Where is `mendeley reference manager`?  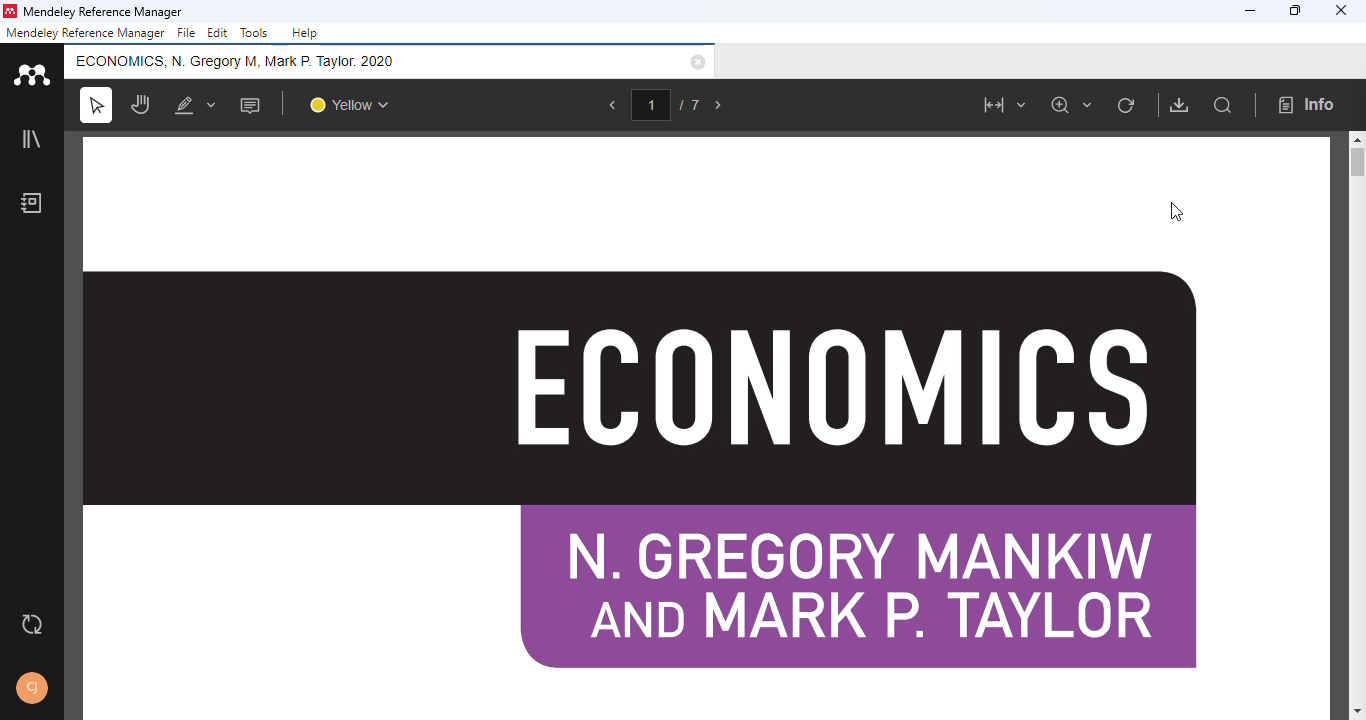
mendeley reference manager is located at coordinates (85, 32).